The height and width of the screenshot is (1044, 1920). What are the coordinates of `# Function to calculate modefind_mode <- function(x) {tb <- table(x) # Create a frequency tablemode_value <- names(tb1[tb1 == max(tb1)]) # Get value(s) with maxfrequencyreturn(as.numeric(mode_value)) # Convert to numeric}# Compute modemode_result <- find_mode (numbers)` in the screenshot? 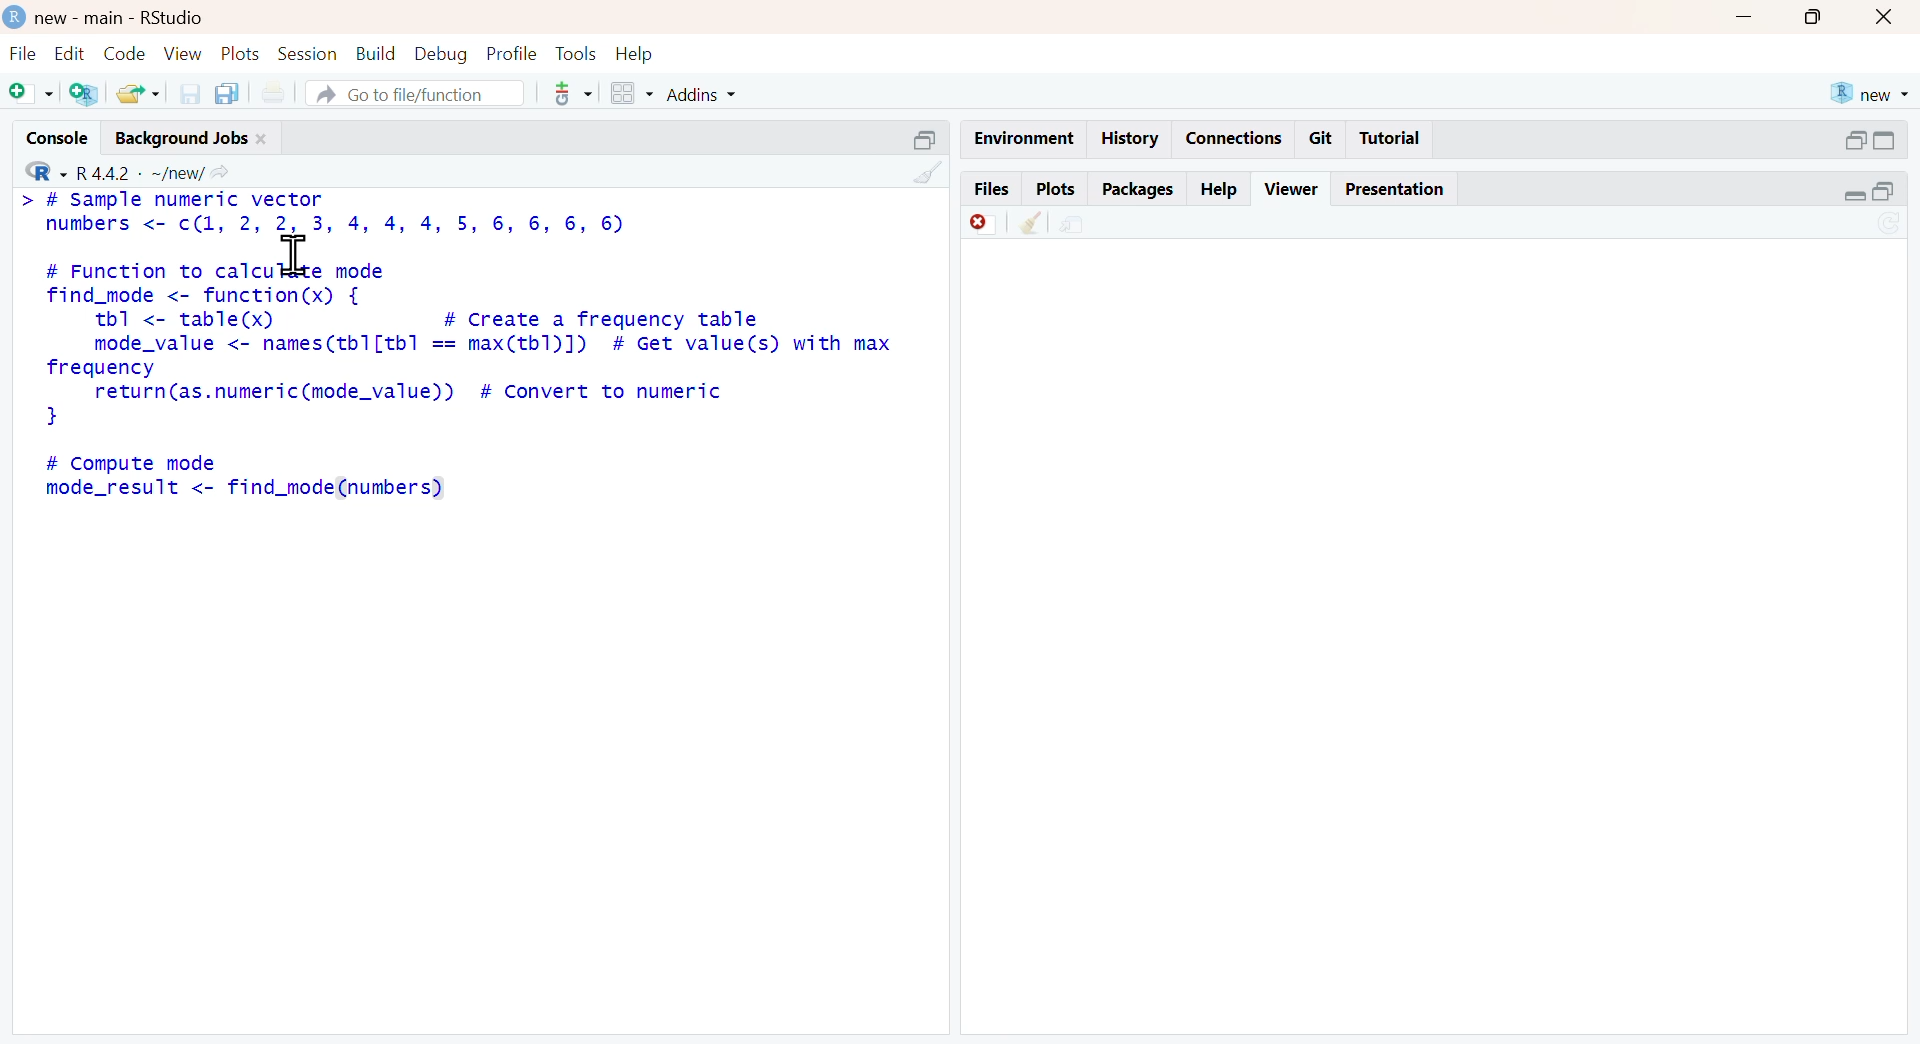 It's located at (462, 384).